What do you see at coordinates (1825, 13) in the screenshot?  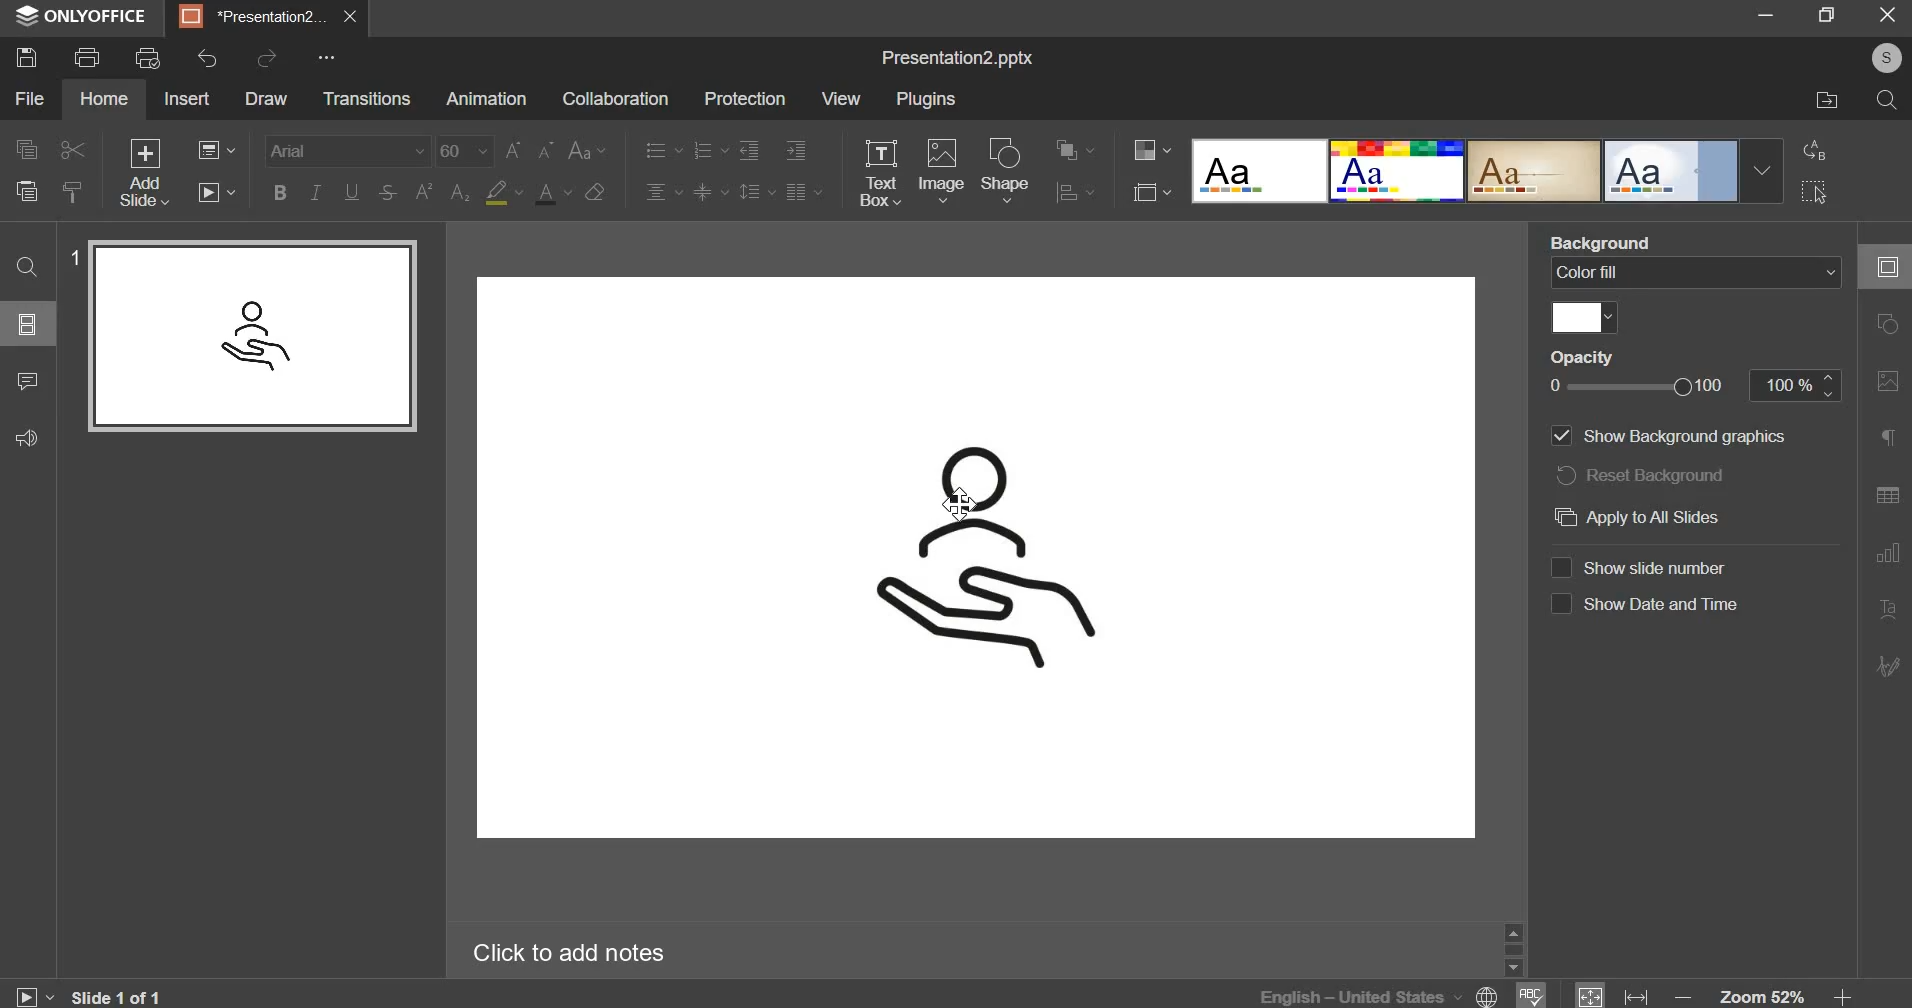 I see `maximize` at bounding box center [1825, 13].